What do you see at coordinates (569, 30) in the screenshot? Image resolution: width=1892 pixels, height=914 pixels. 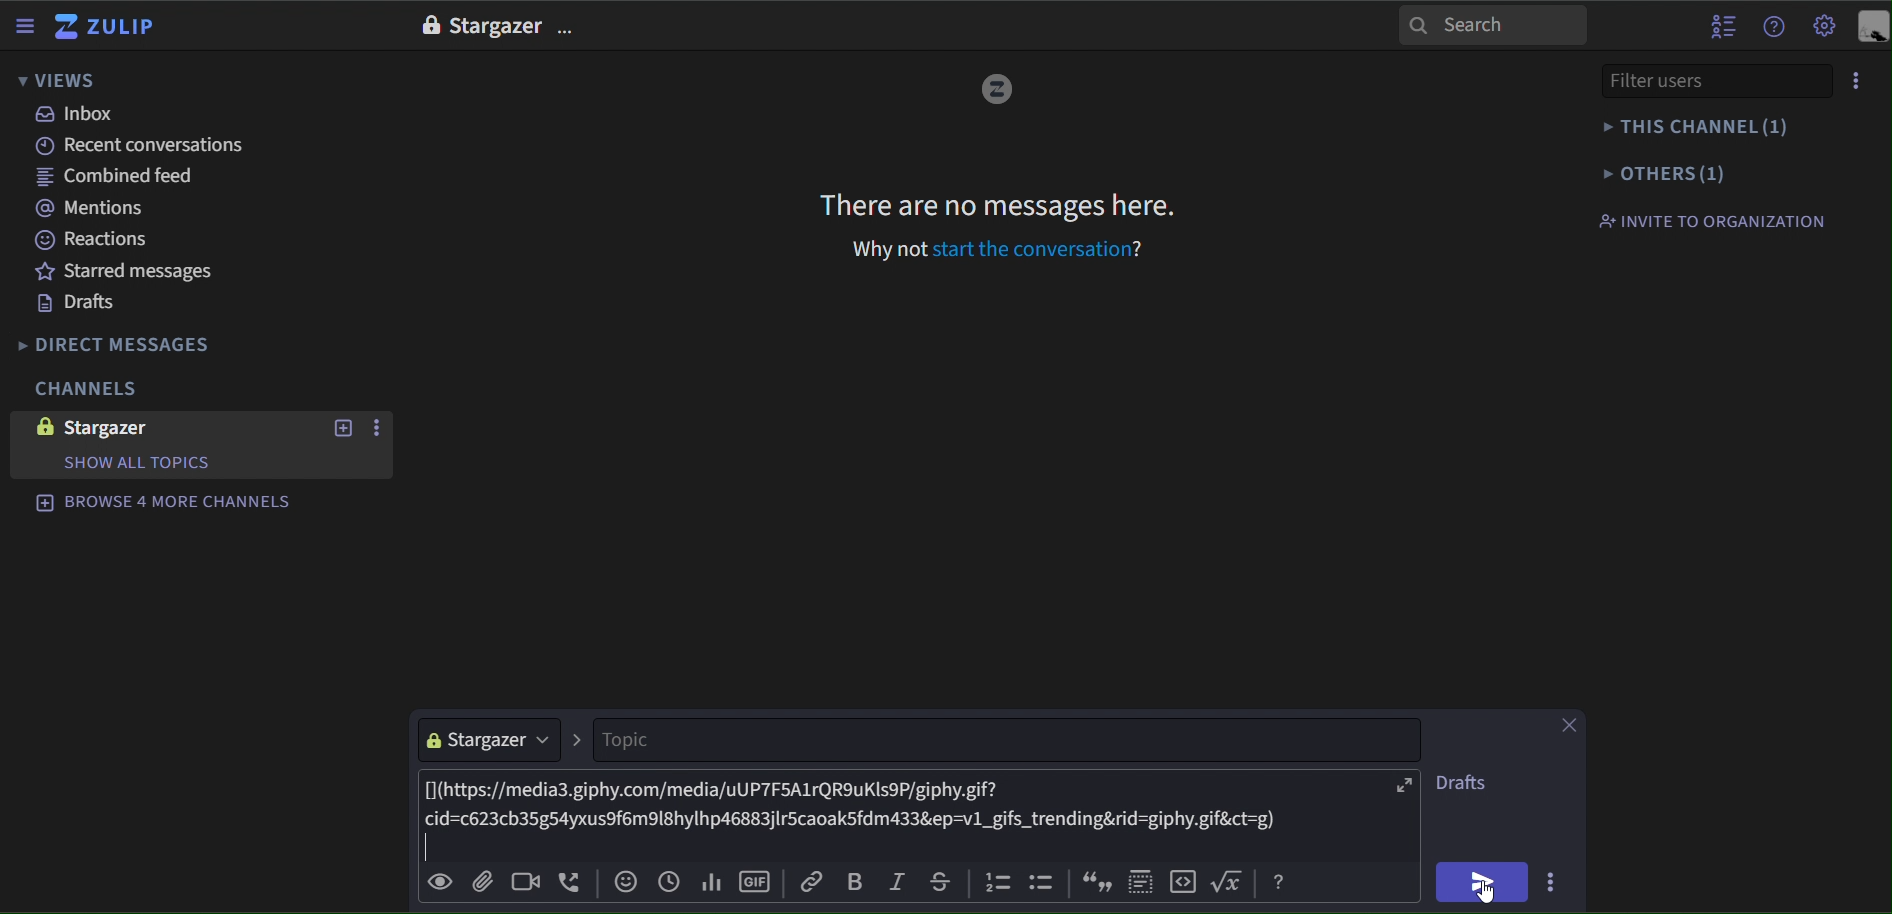 I see `options` at bounding box center [569, 30].